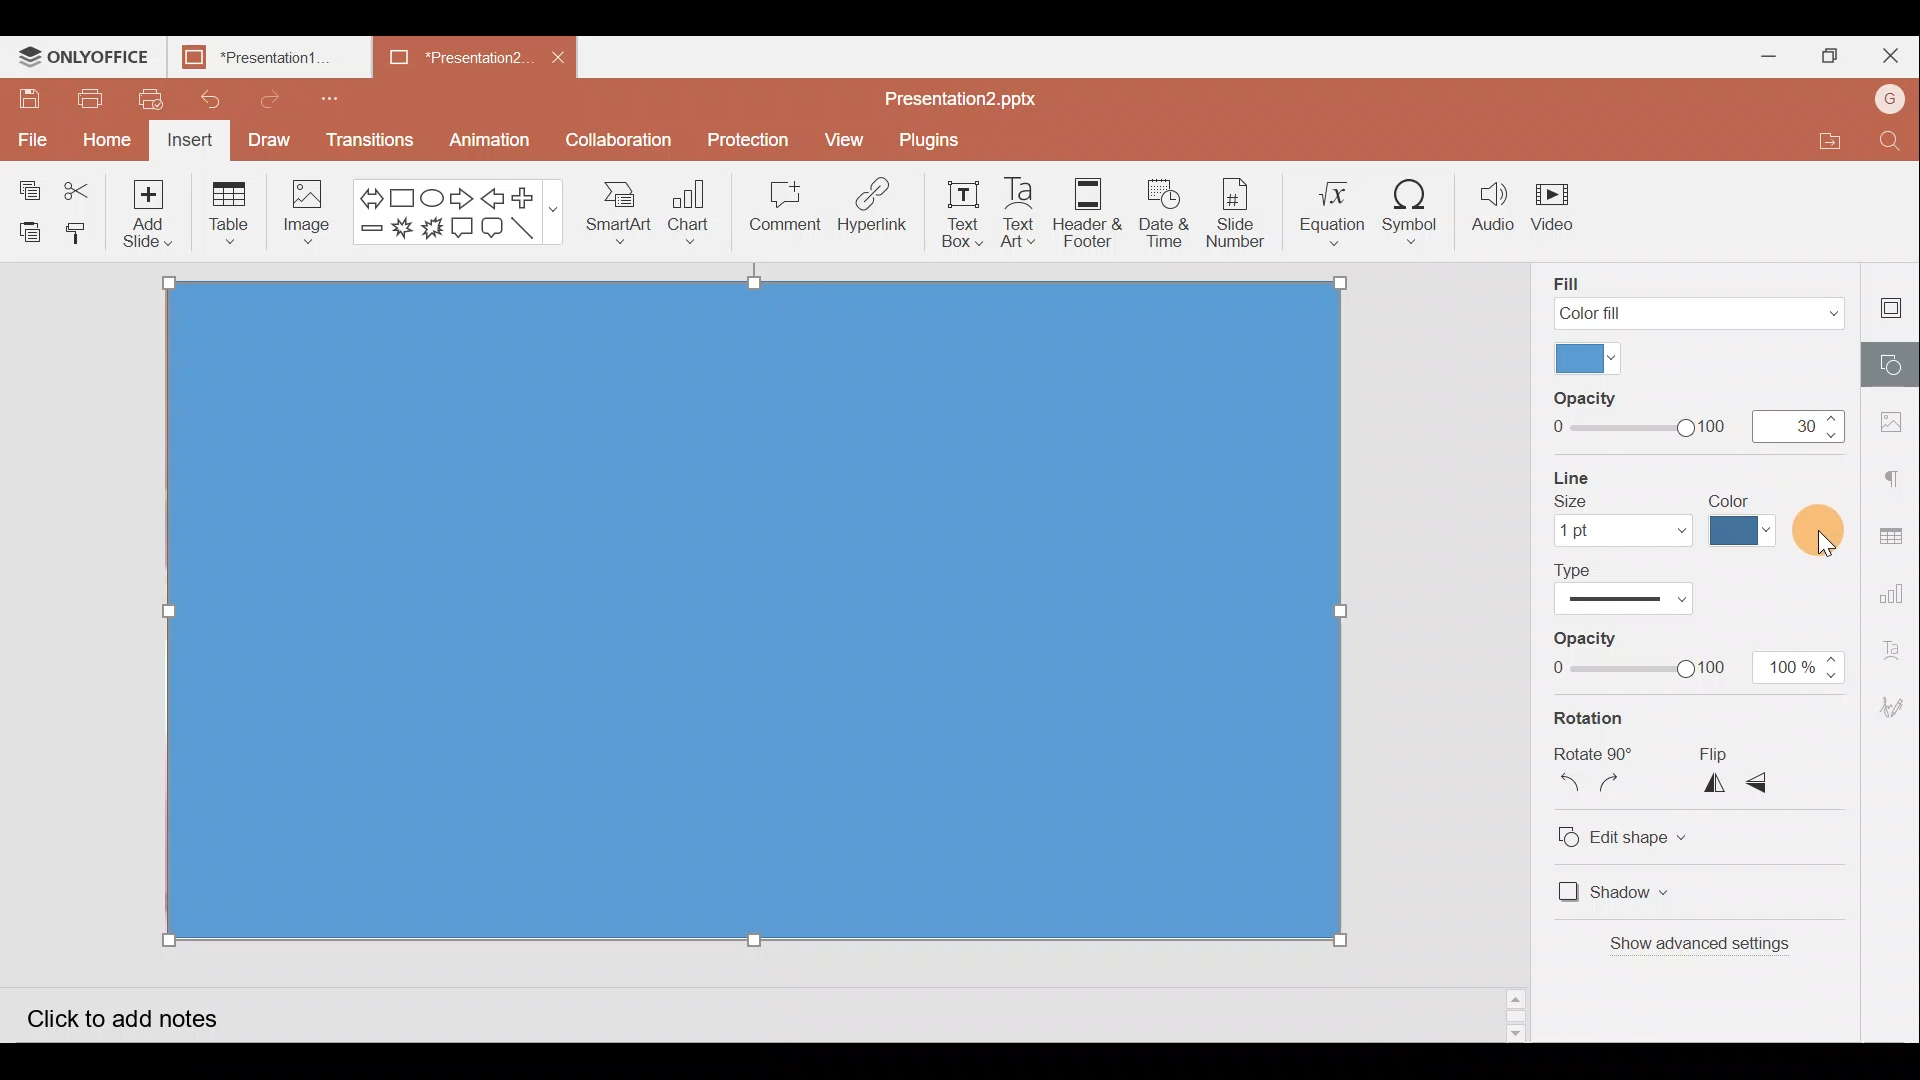 Image resolution: width=1920 pixels, height=1080 pixels. I want to click on Shadow, so click(1614, 893).